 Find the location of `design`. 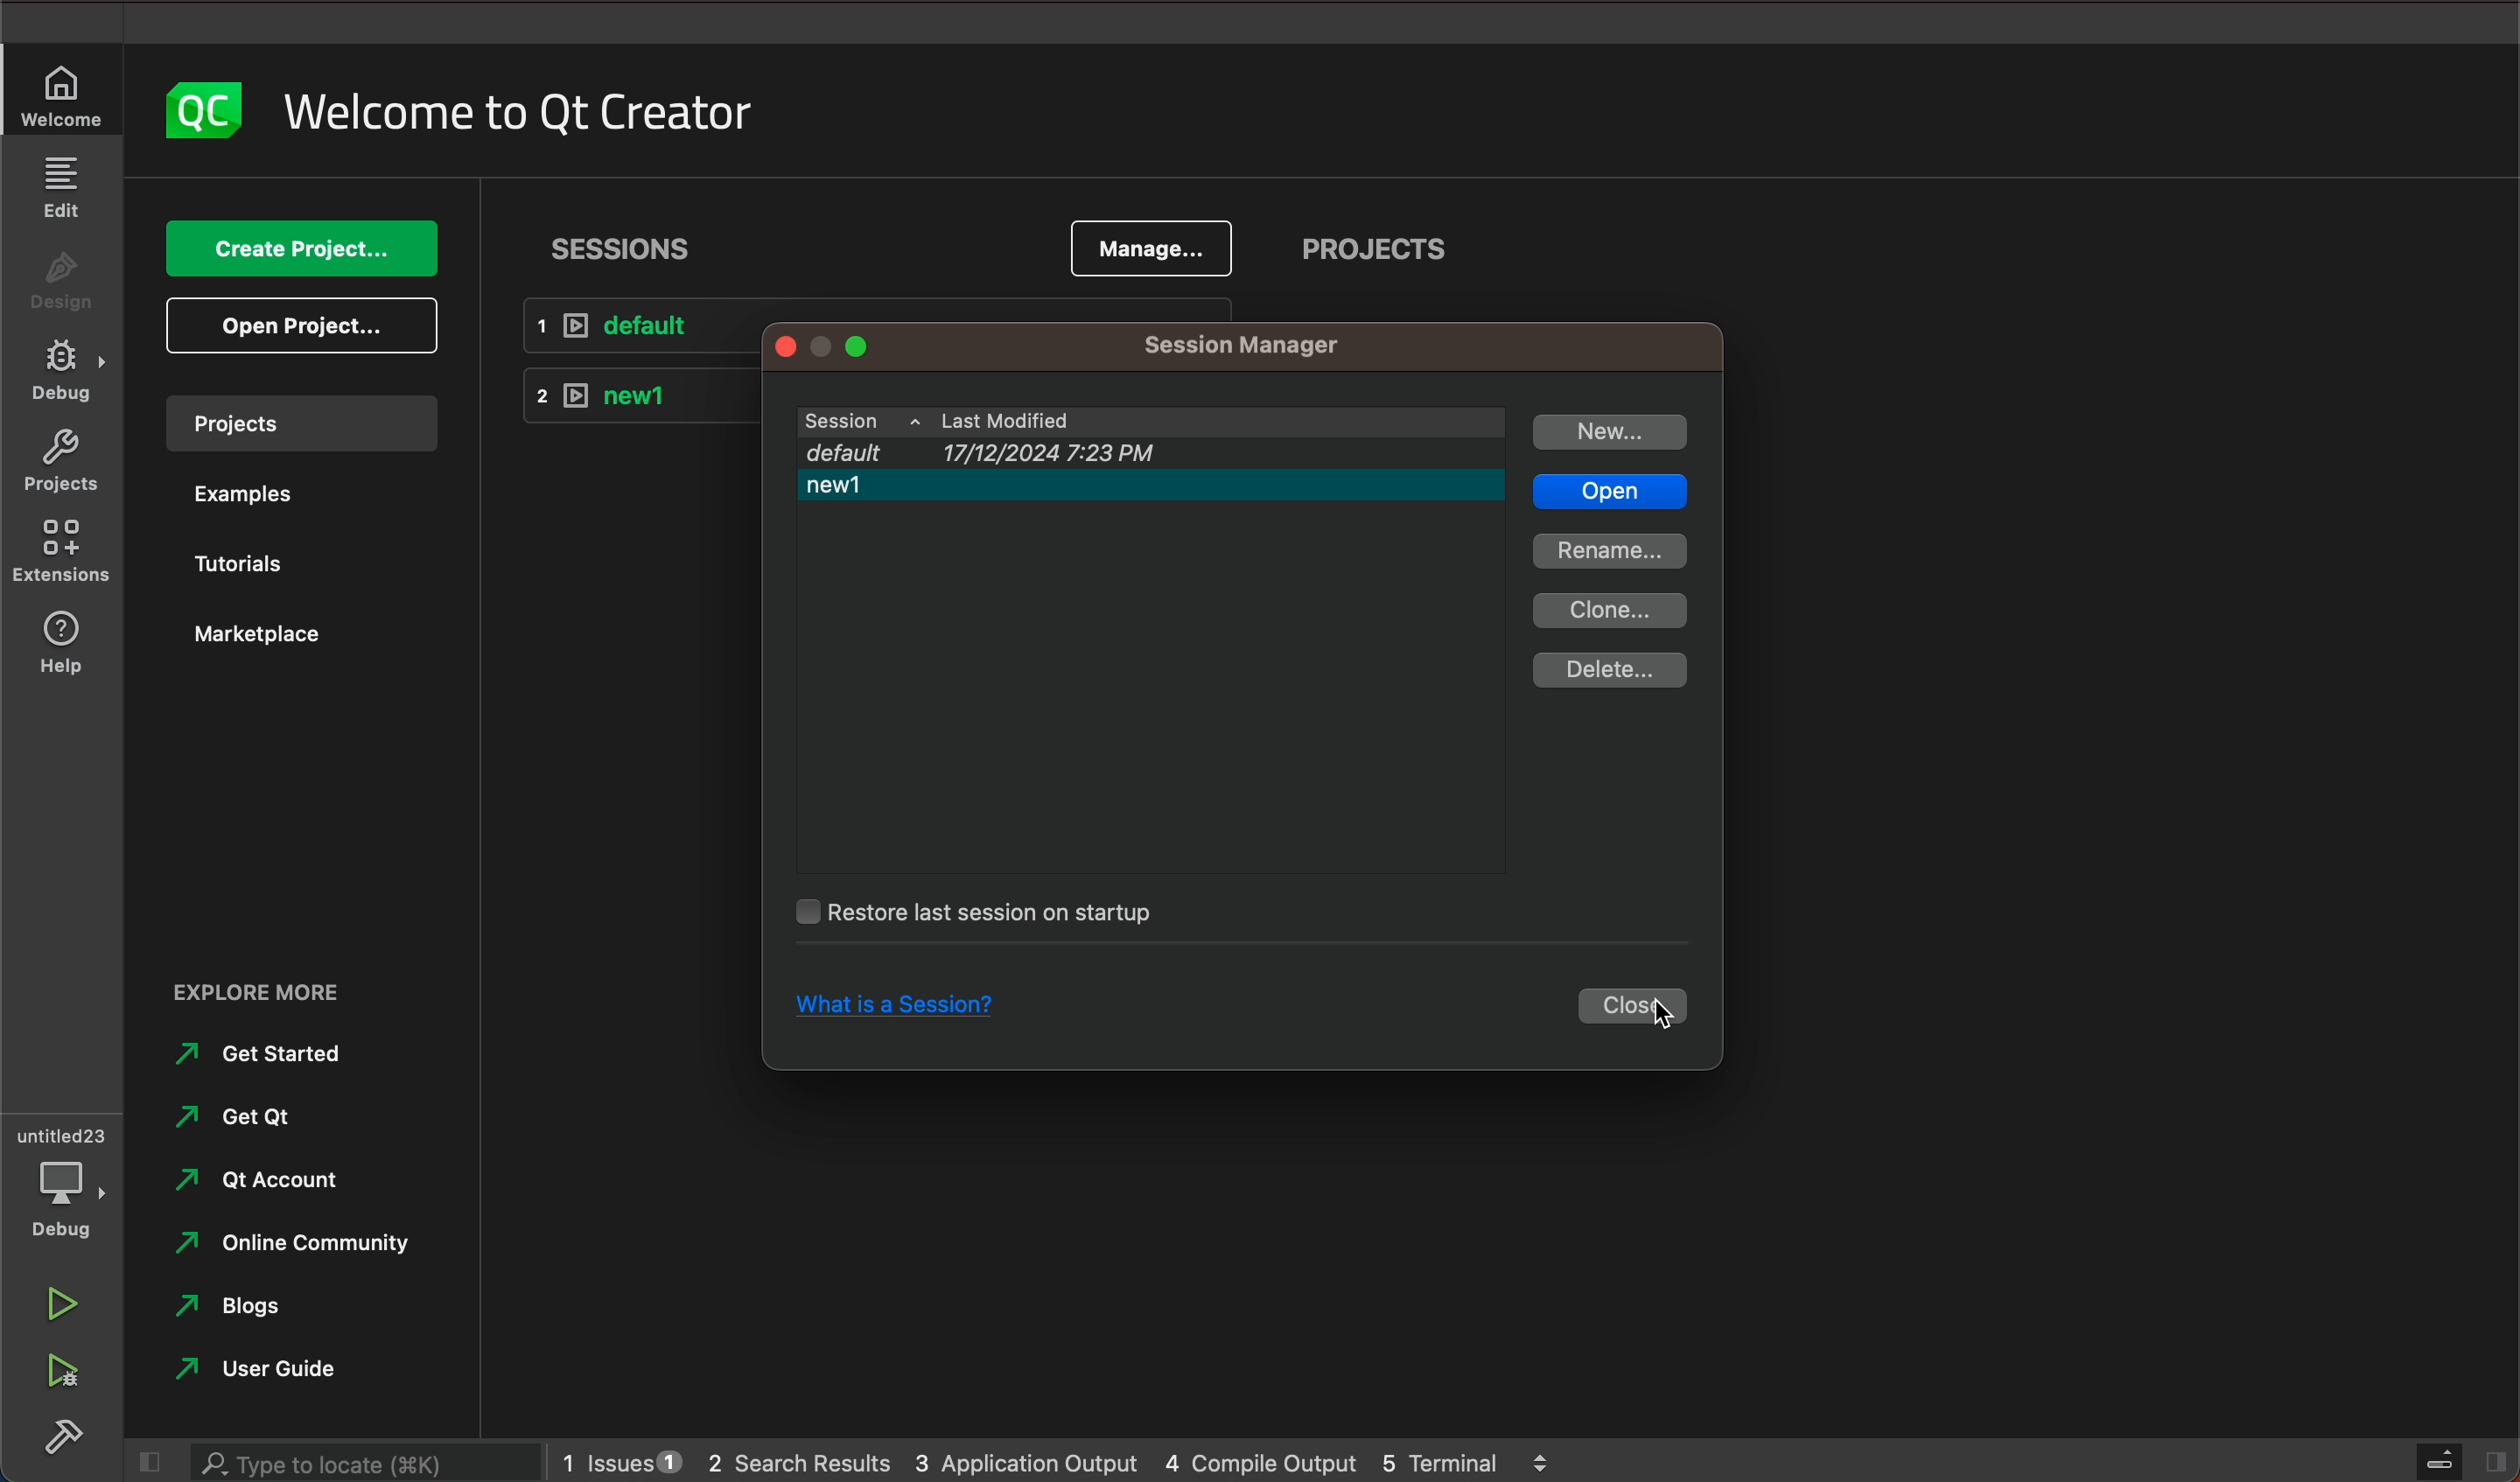

design is located at coordinates (64, 287).